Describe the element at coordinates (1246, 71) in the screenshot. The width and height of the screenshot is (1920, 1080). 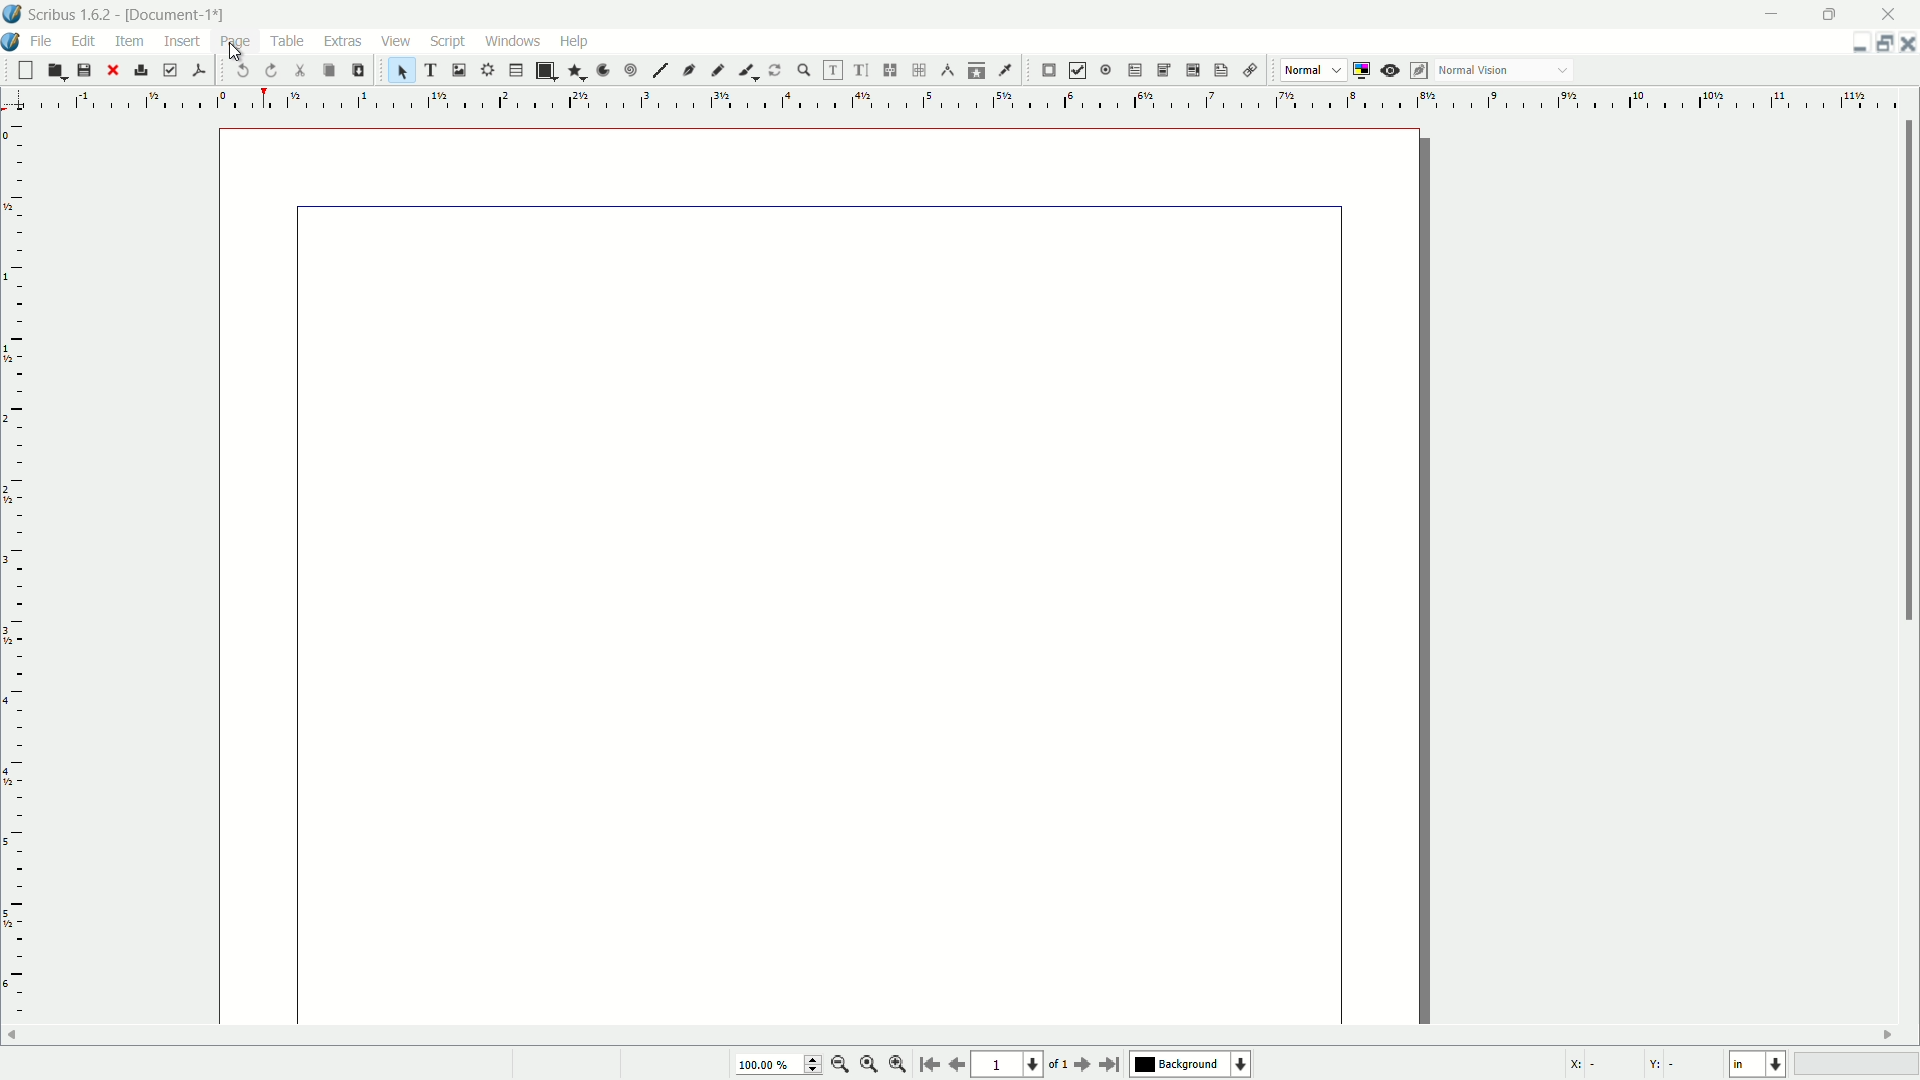
I see `link annotation` at that location.